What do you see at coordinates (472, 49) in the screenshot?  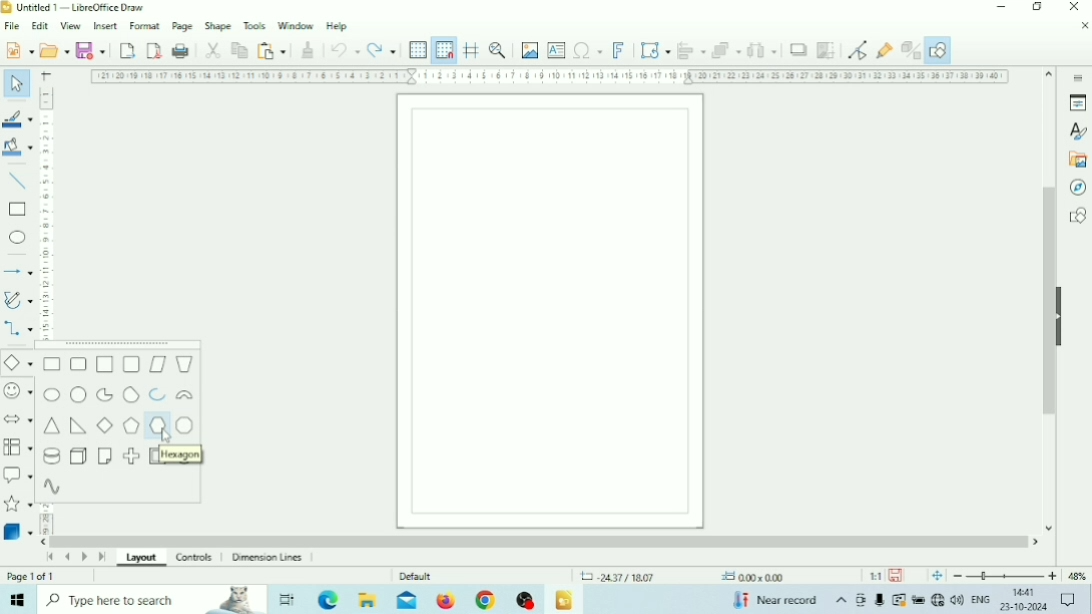 I see `Helplines While Moving` at bounding box center [472, 49].